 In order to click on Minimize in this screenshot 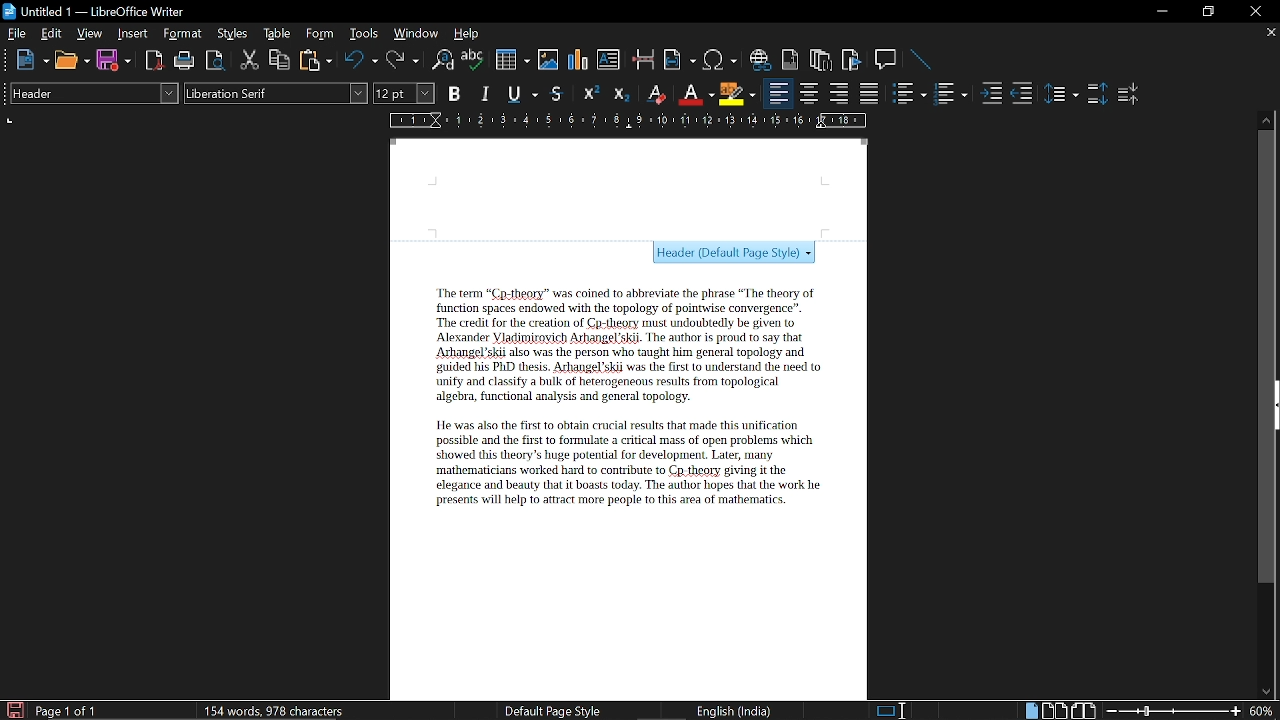, I will do `click(1162, 14)`.